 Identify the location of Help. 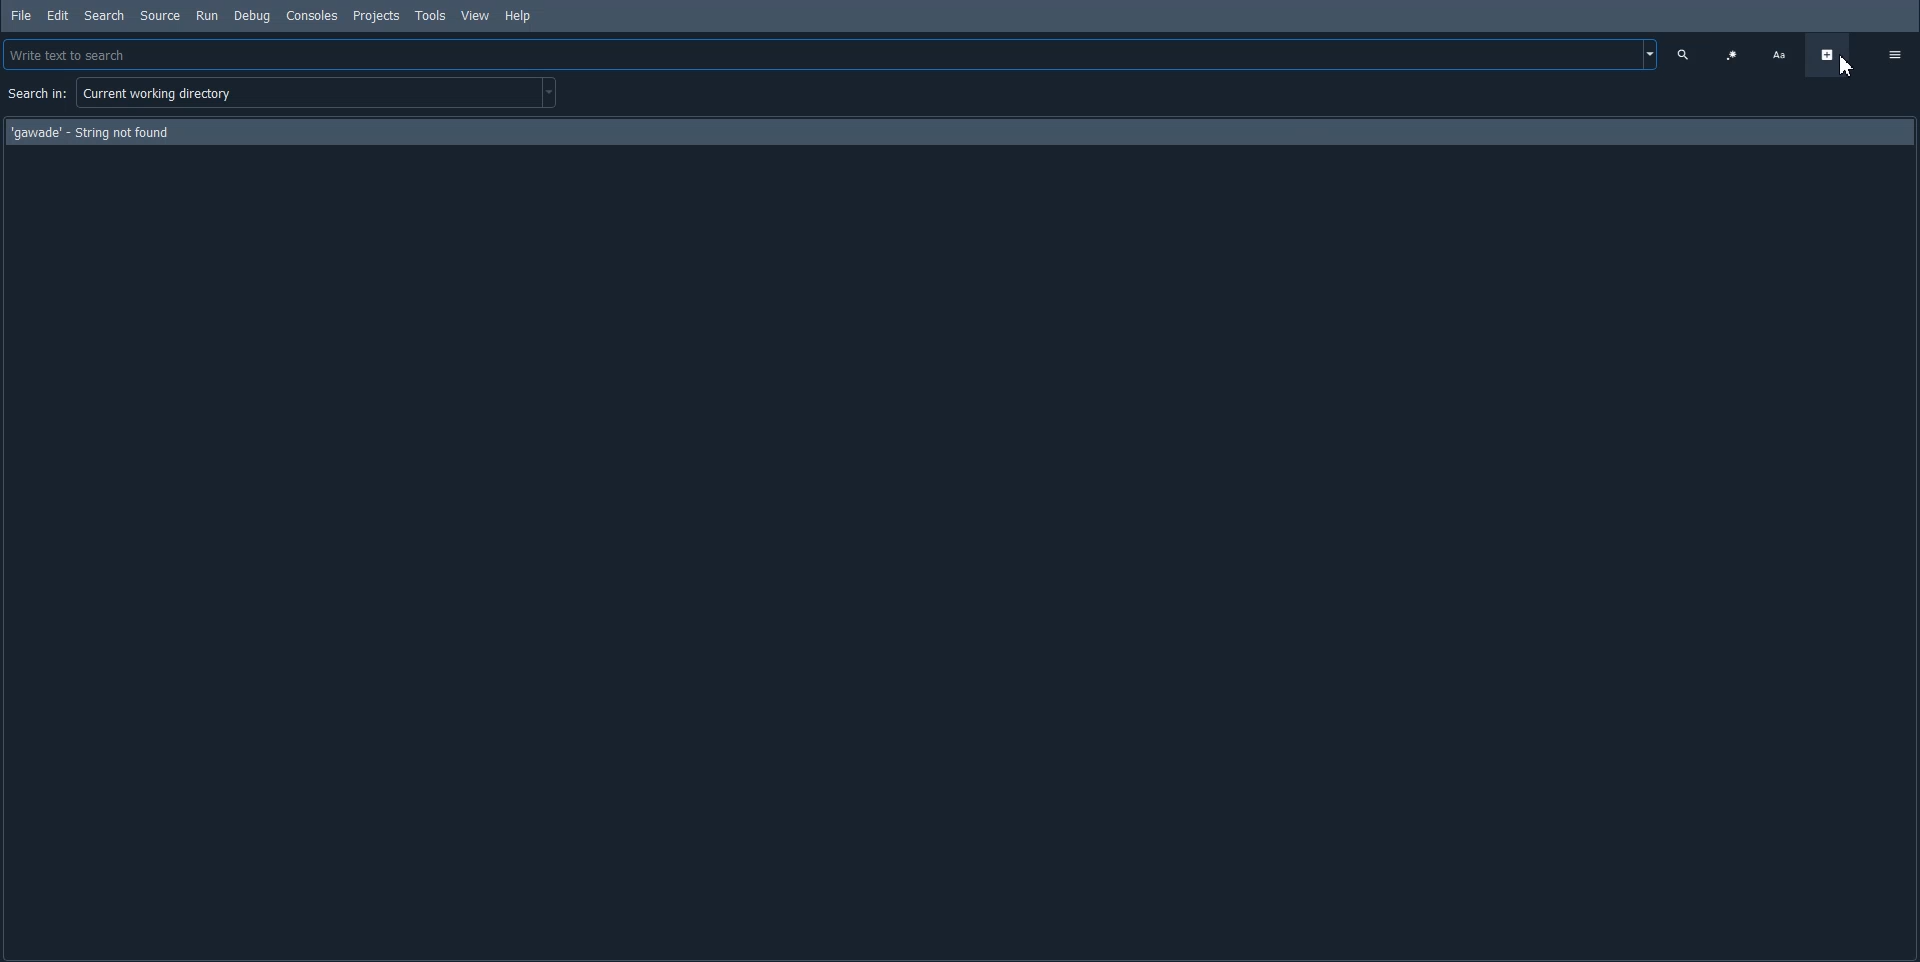
(519, 17).